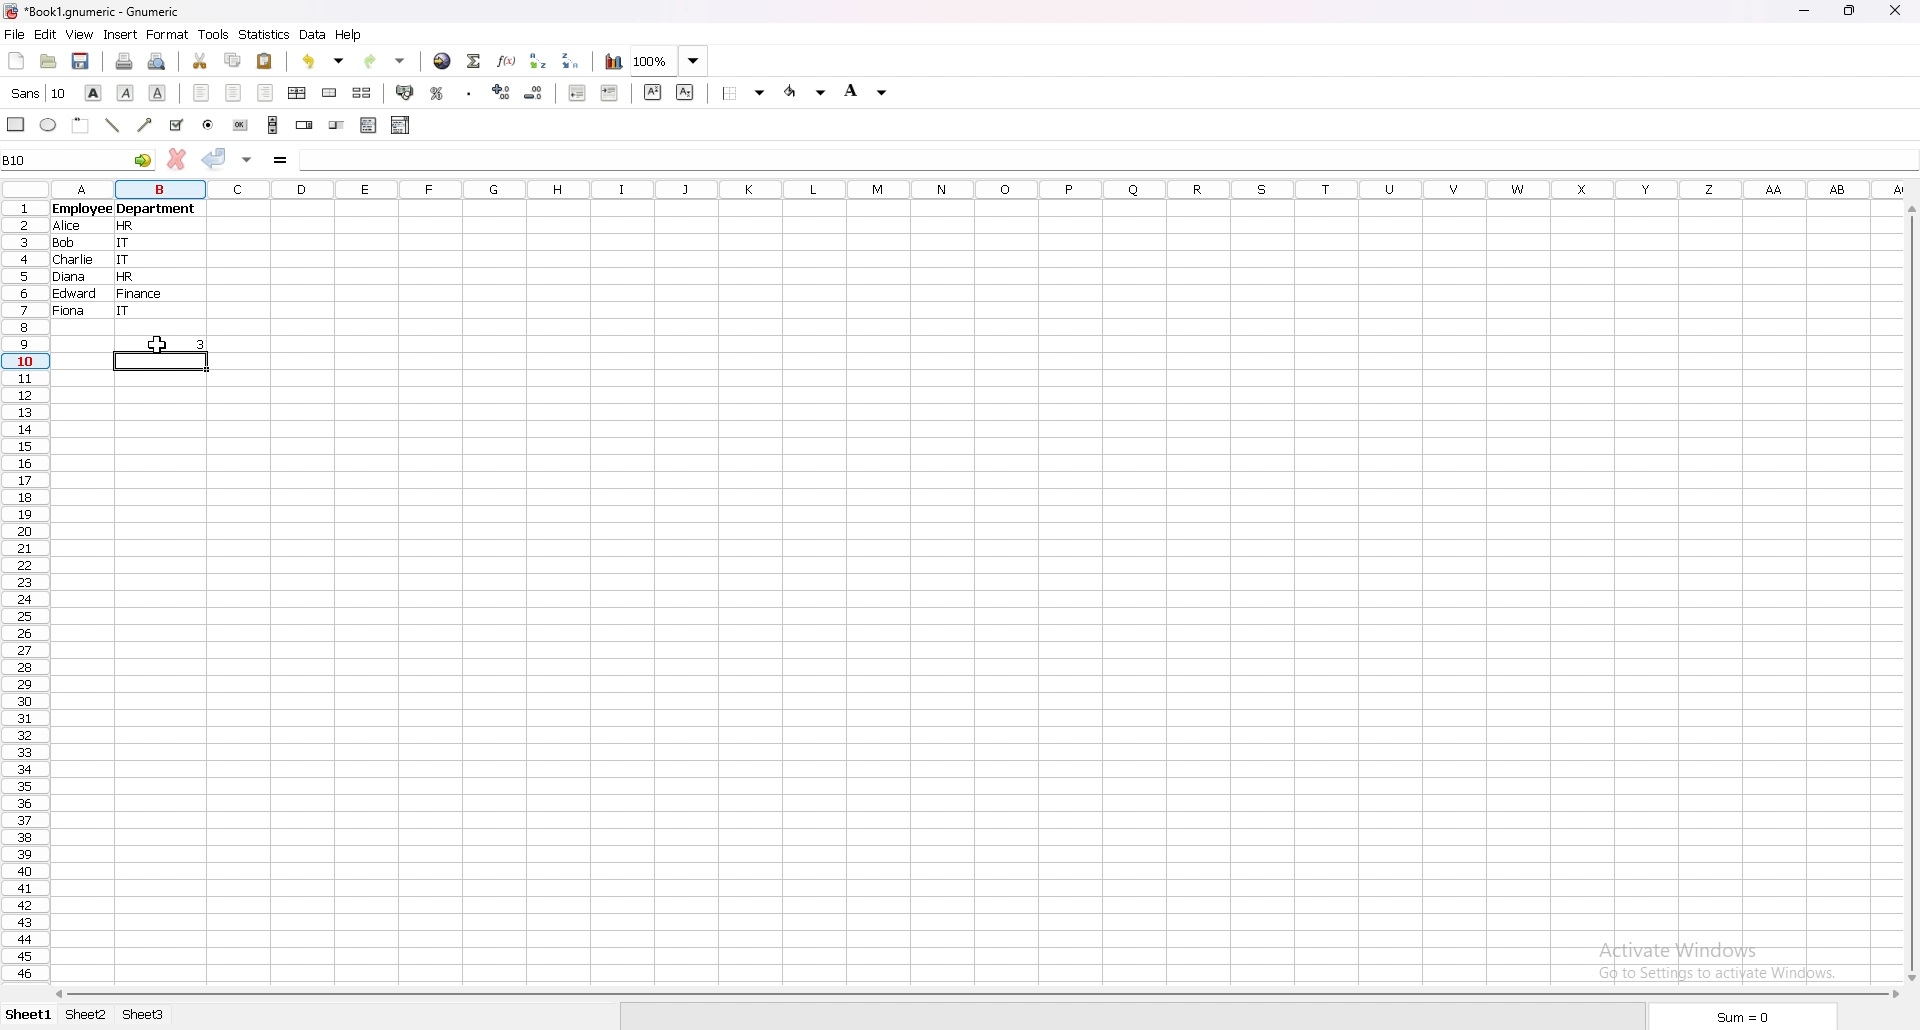 This screenshot has width=1920, height=1030. I want to click on increase decimals, so click(504, 93).